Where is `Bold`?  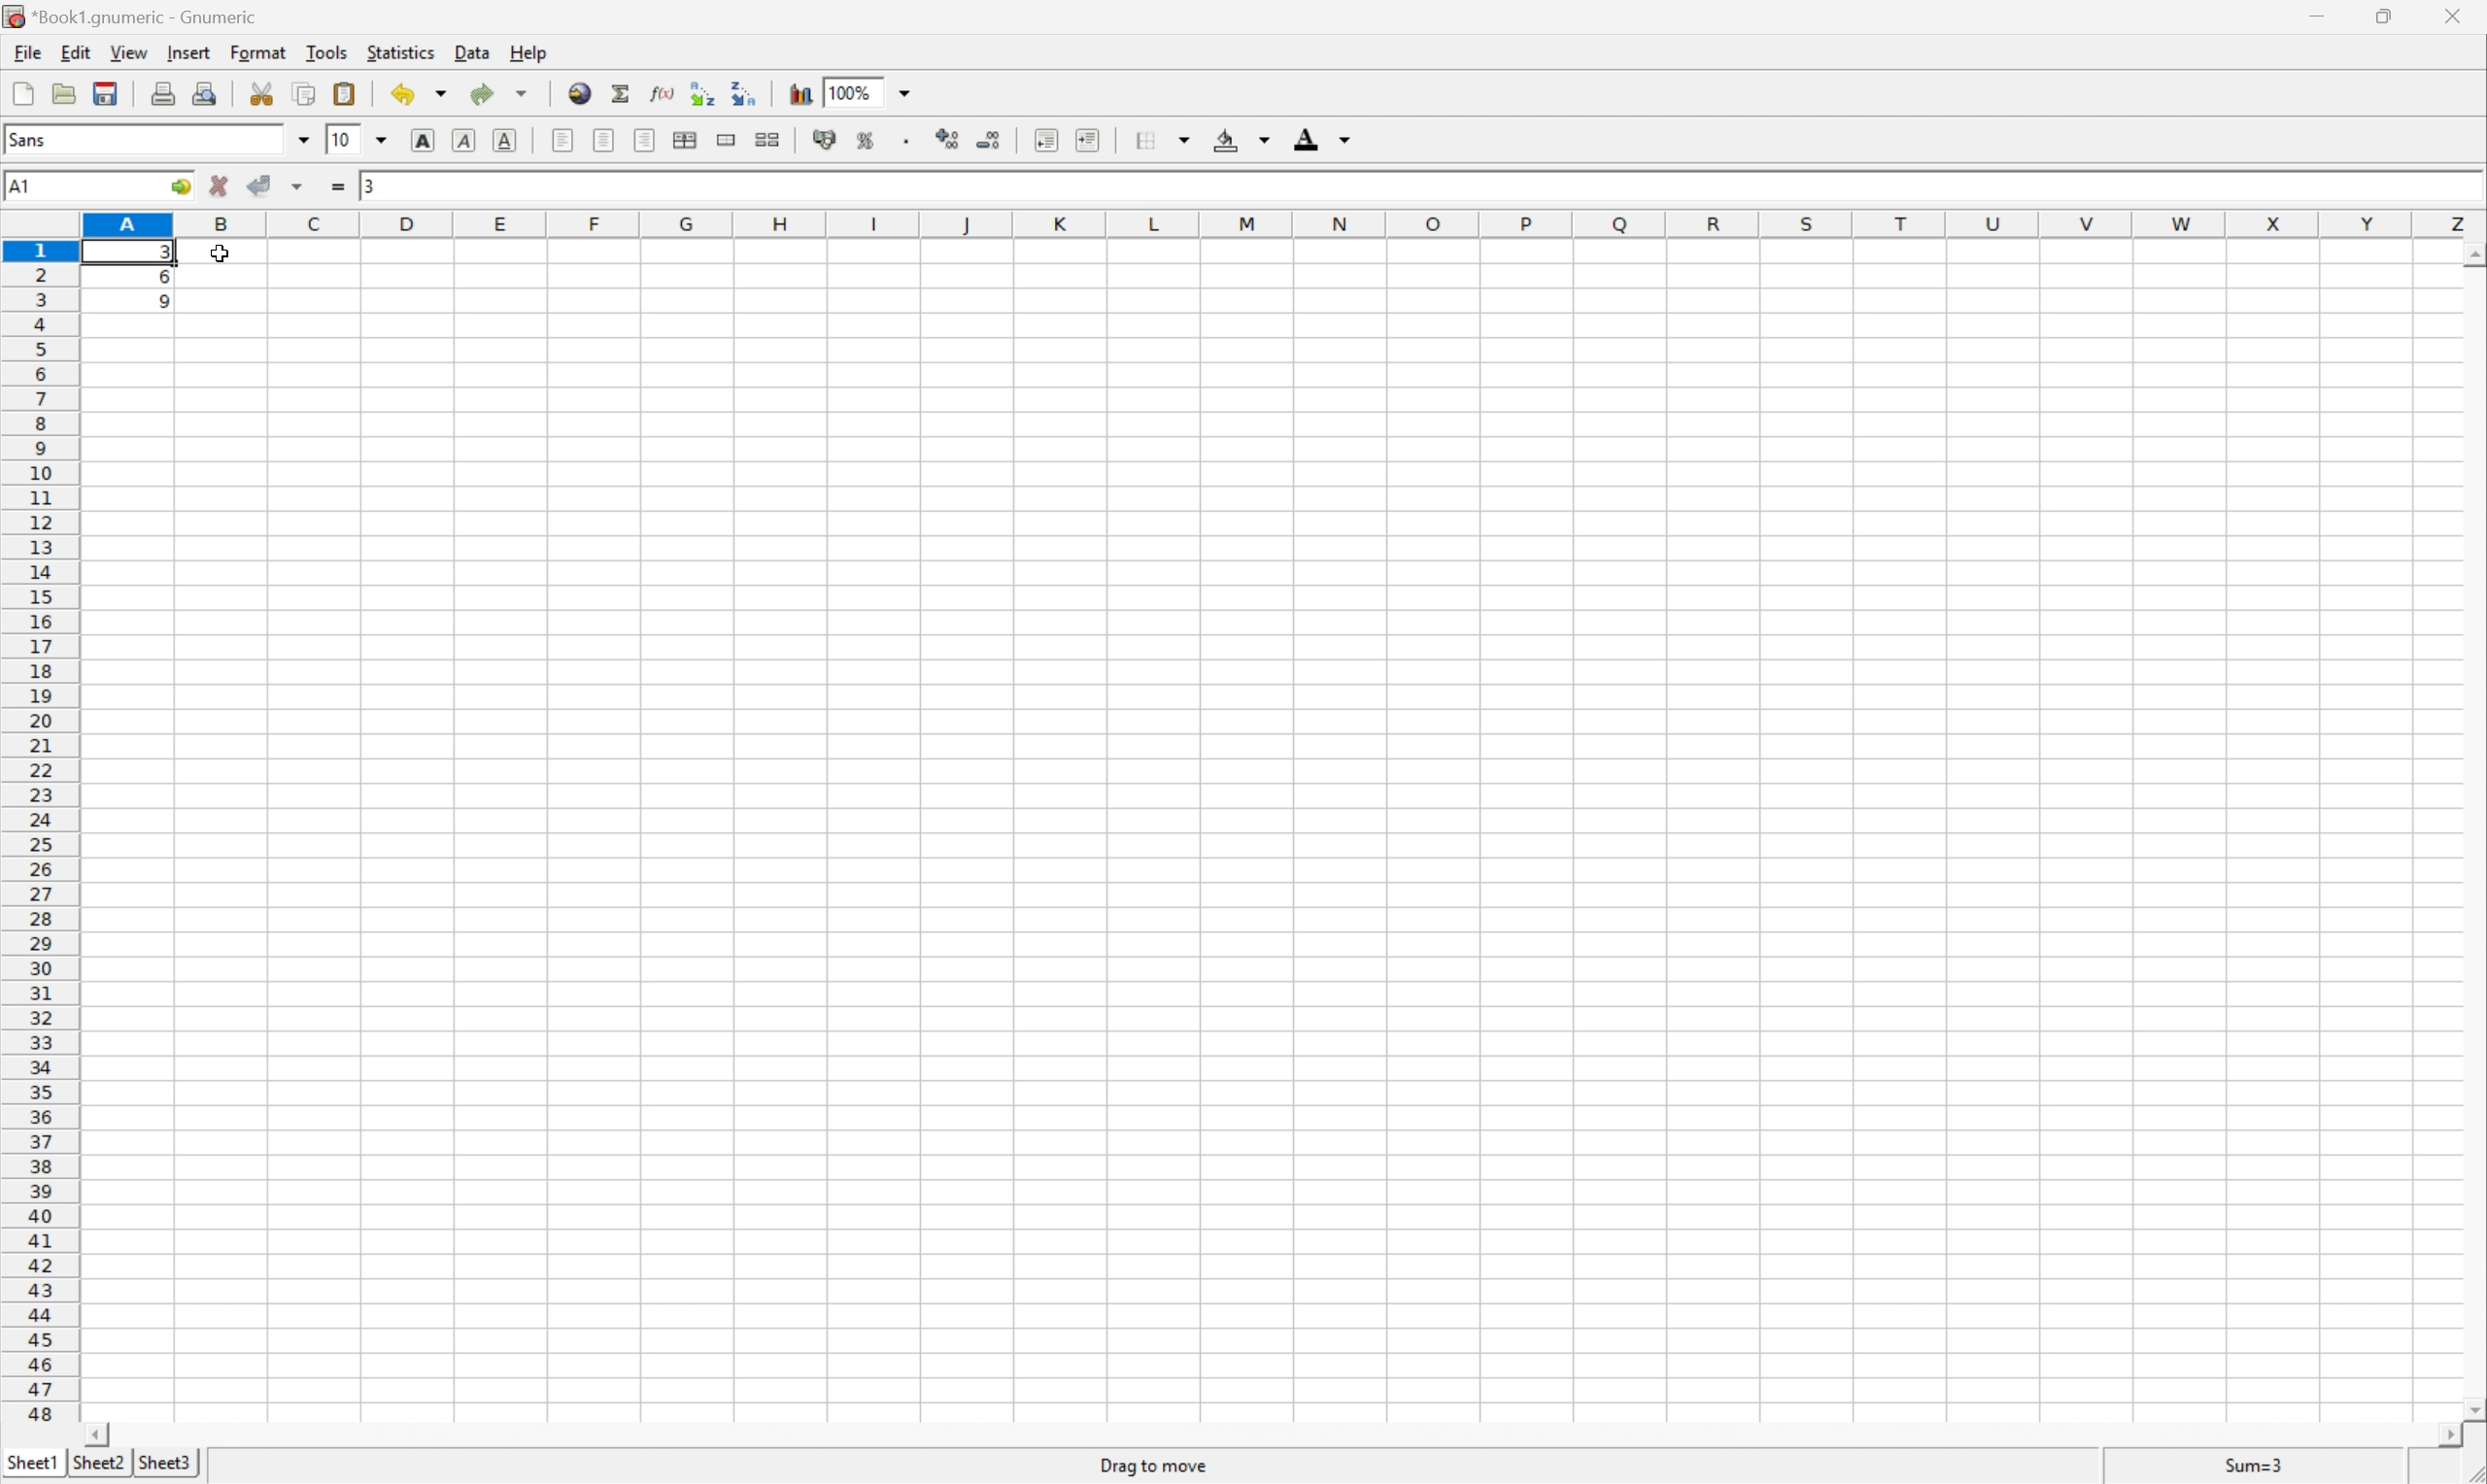 Bold is located at coordinates (420, 140).